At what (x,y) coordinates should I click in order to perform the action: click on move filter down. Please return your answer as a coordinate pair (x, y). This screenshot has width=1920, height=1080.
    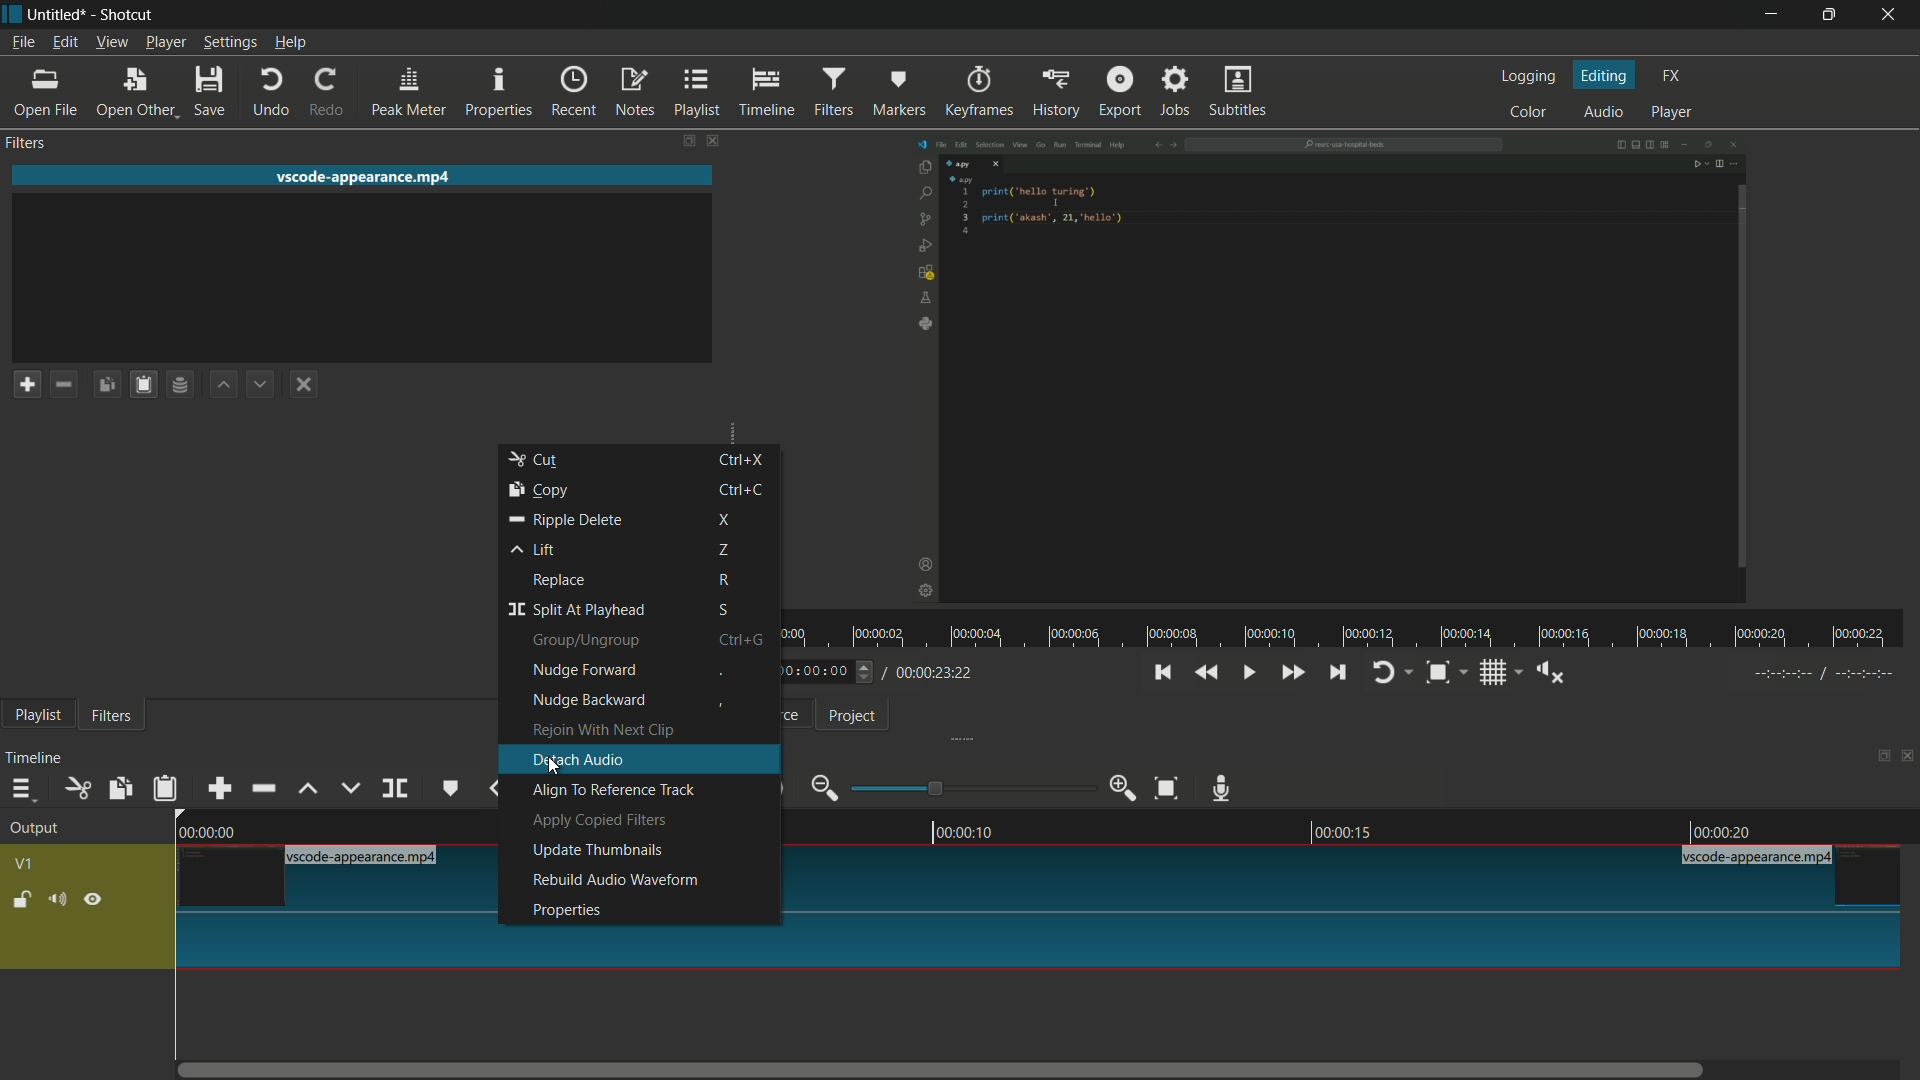
    Looking at the image, I should click on (262, 385).